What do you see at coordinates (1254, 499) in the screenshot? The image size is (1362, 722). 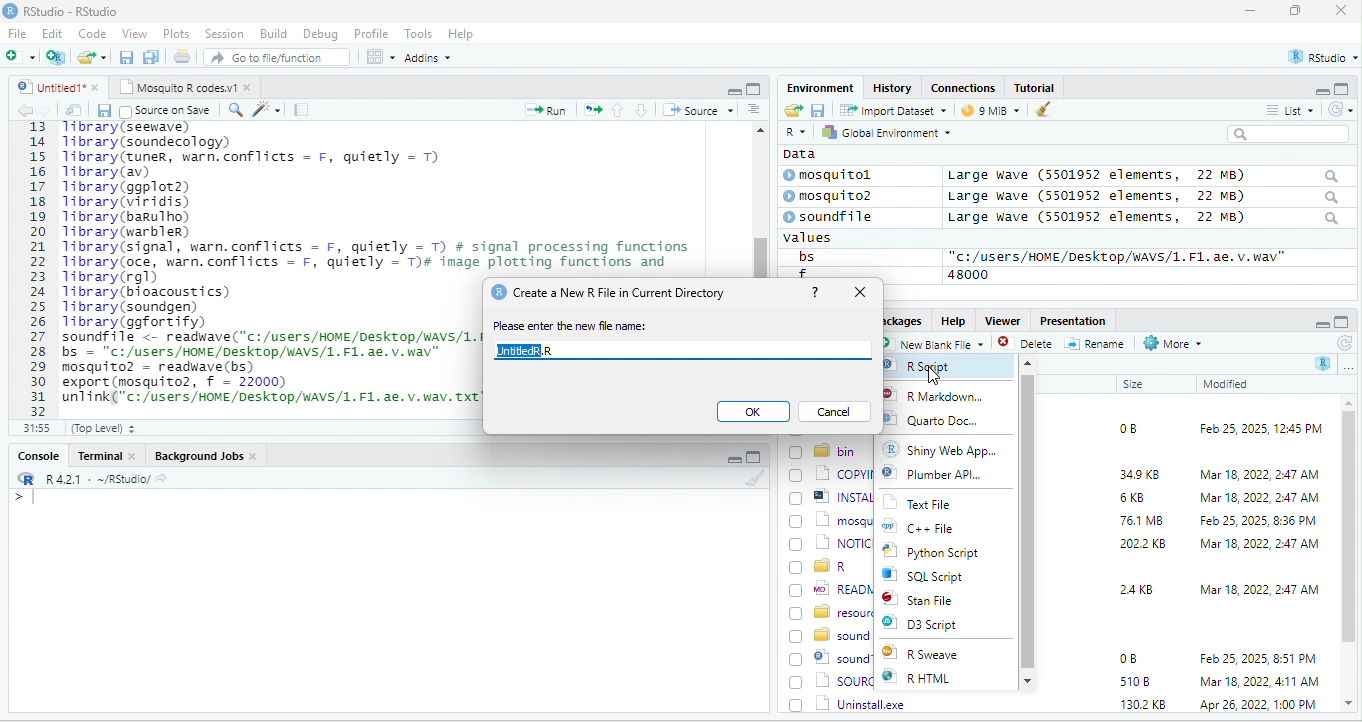 I see `Mar 18, 2022, 2:47 AM` at bounding box center [1254, 499].